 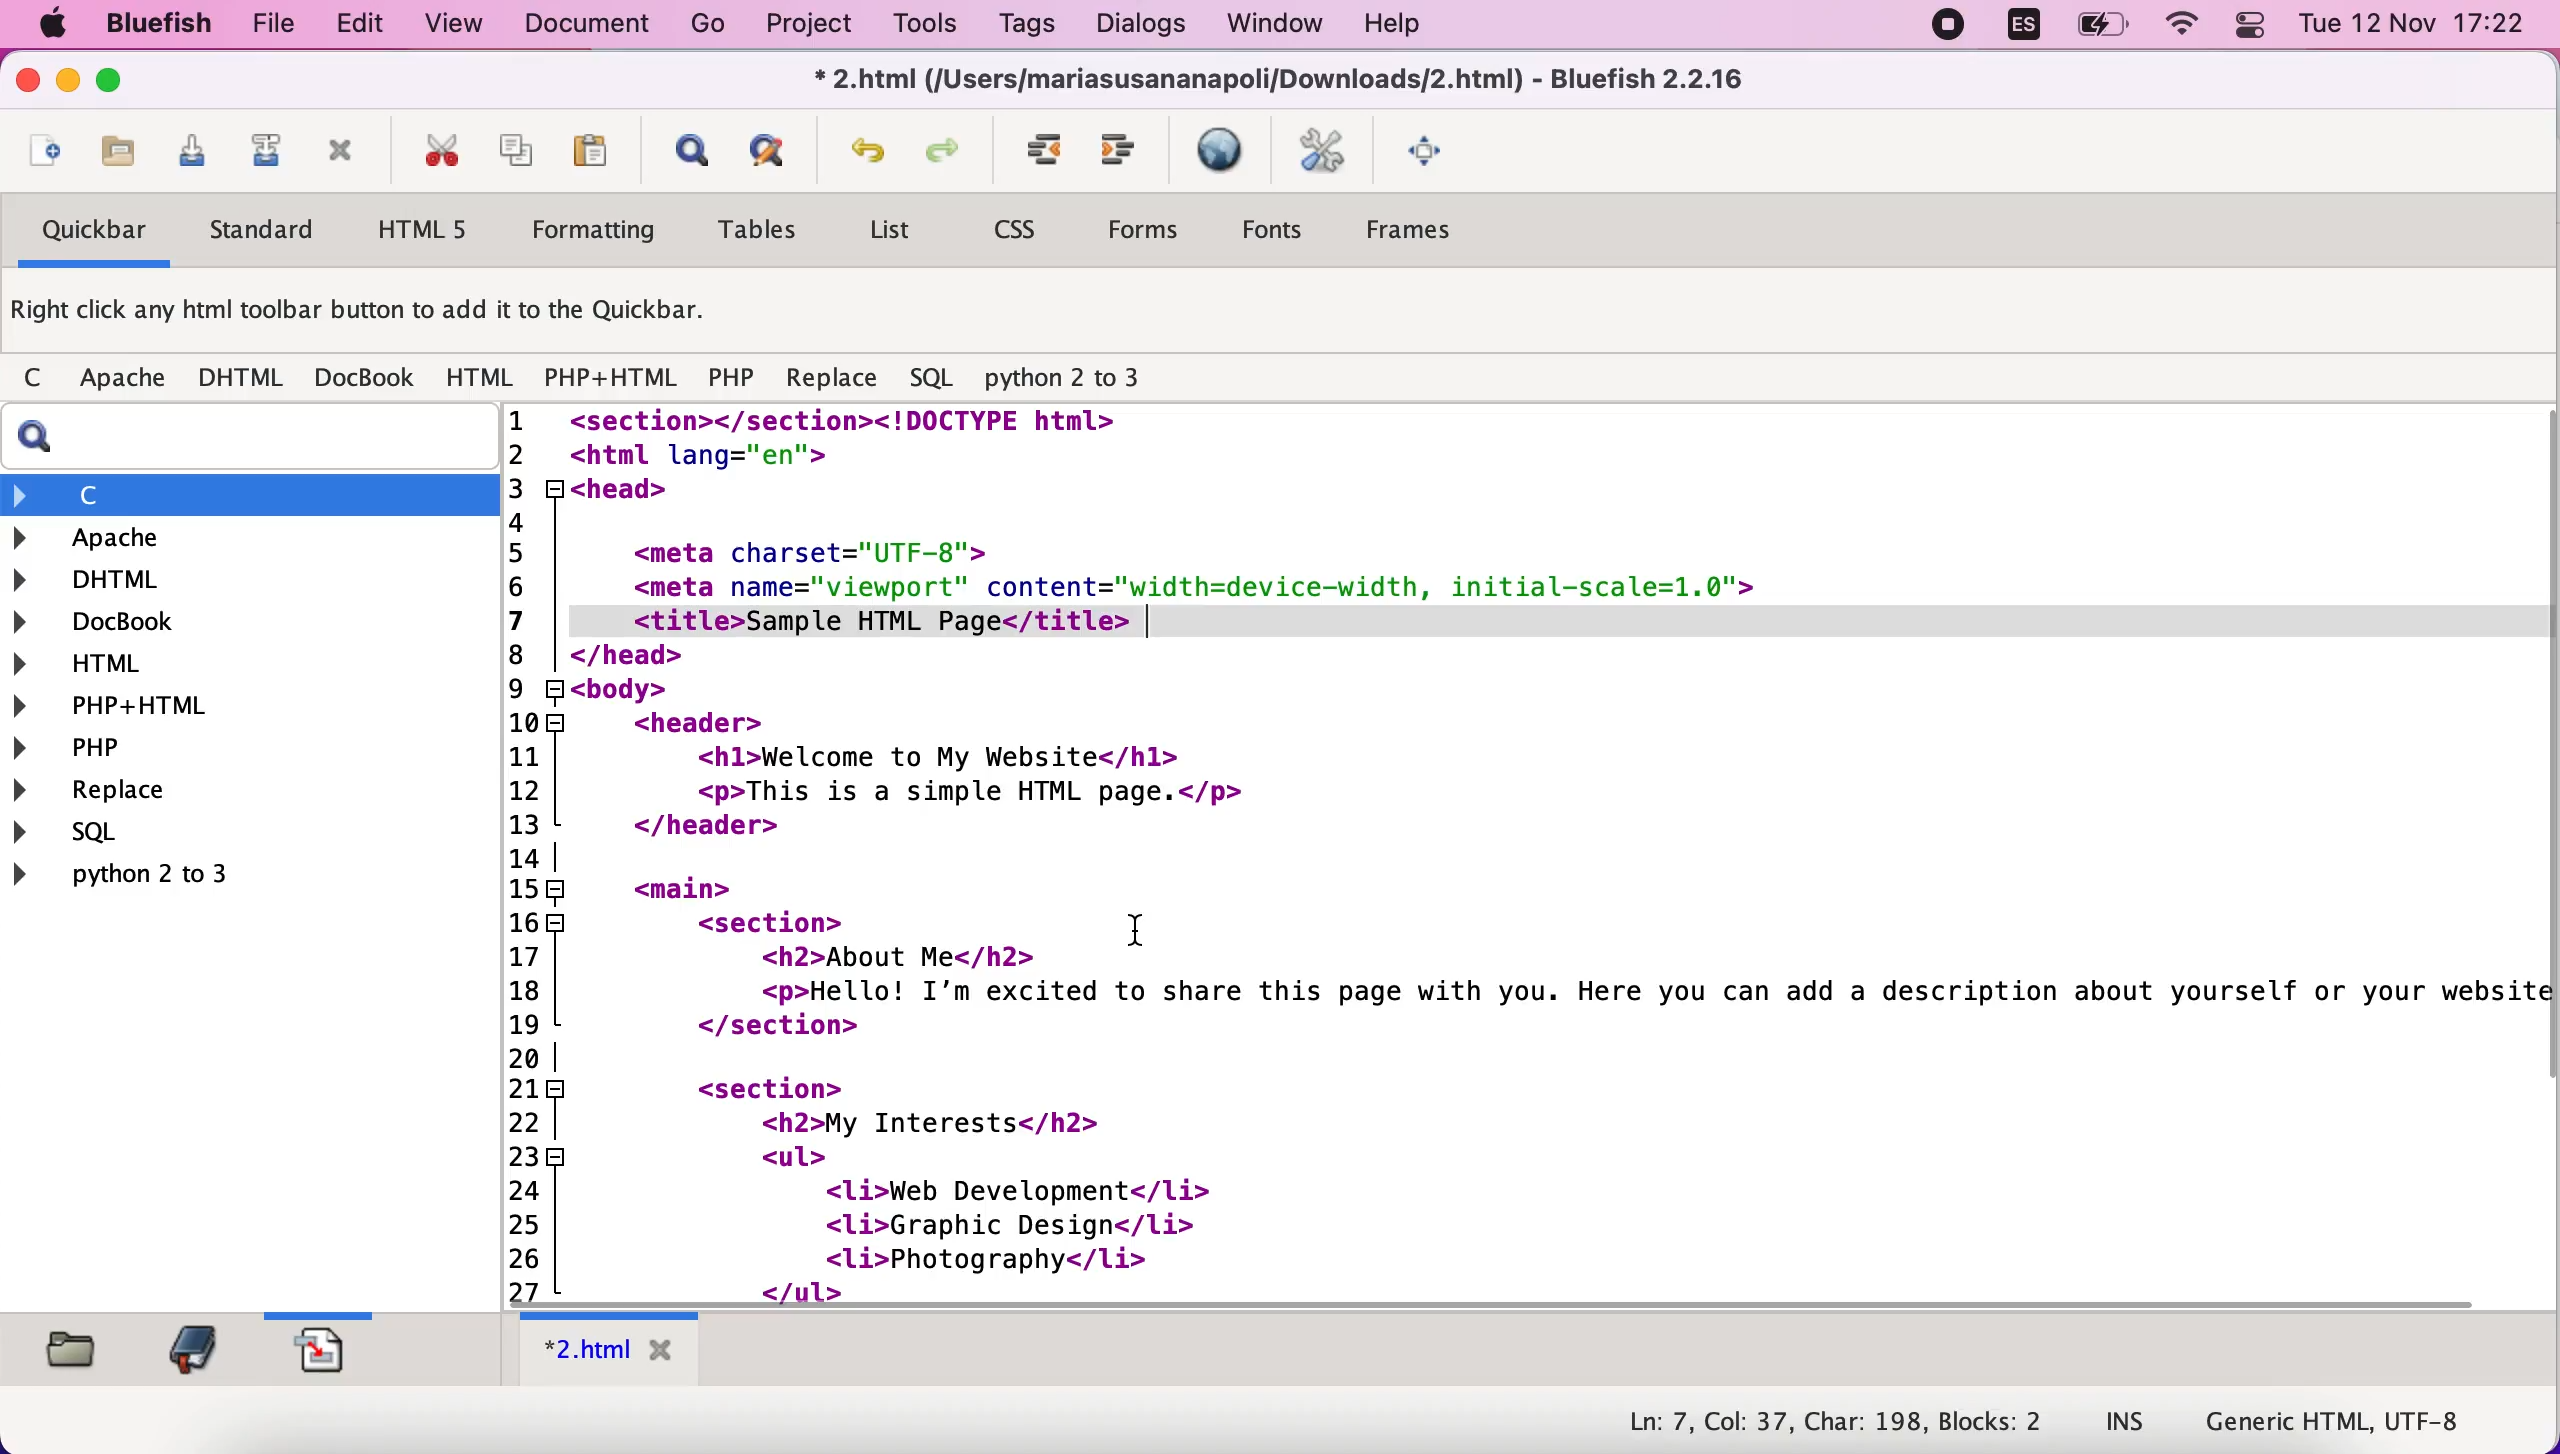 What do you see at coordinates (931, 375) in the screenshot?
I see `sql` at bounding box center [931, 375].